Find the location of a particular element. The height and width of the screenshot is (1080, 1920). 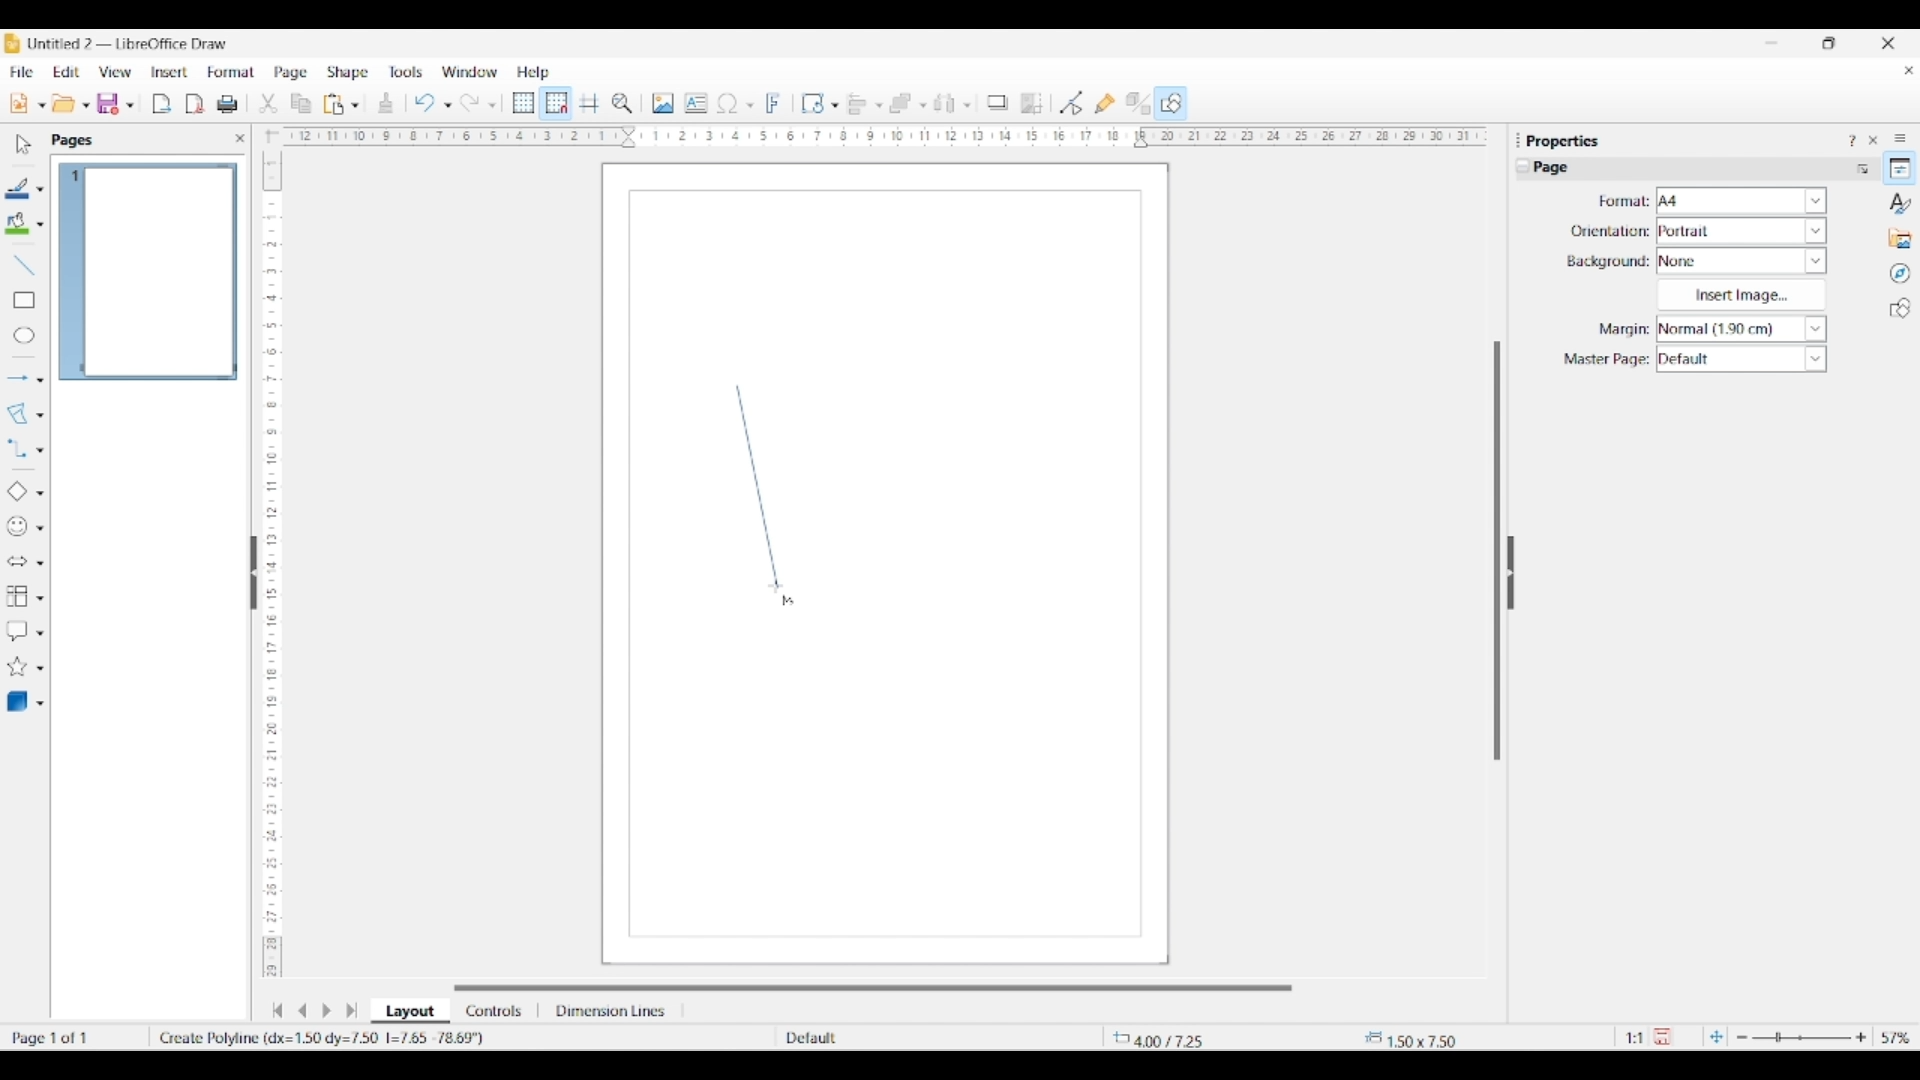

Move to previous slide is located at coordinates (302, 1010).